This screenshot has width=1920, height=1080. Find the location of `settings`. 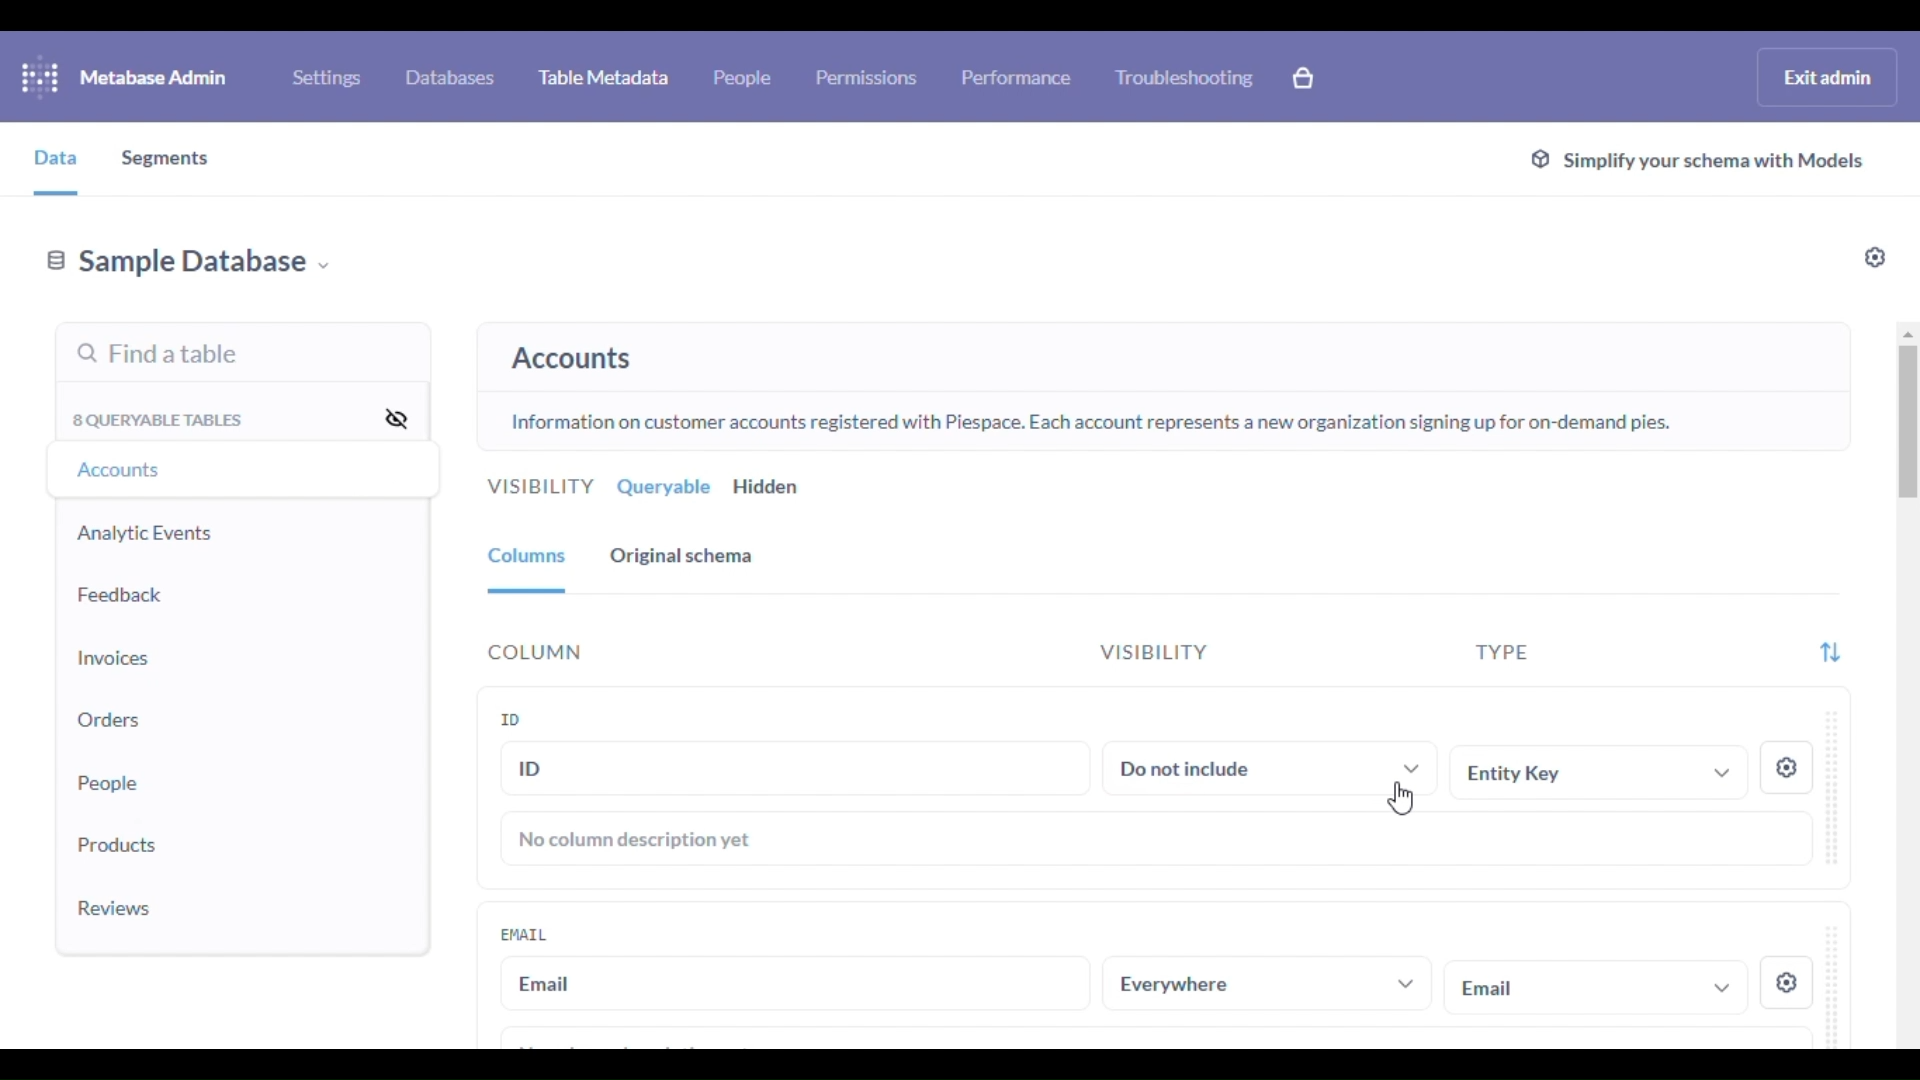

settings is located at coordinates (1787, 768).